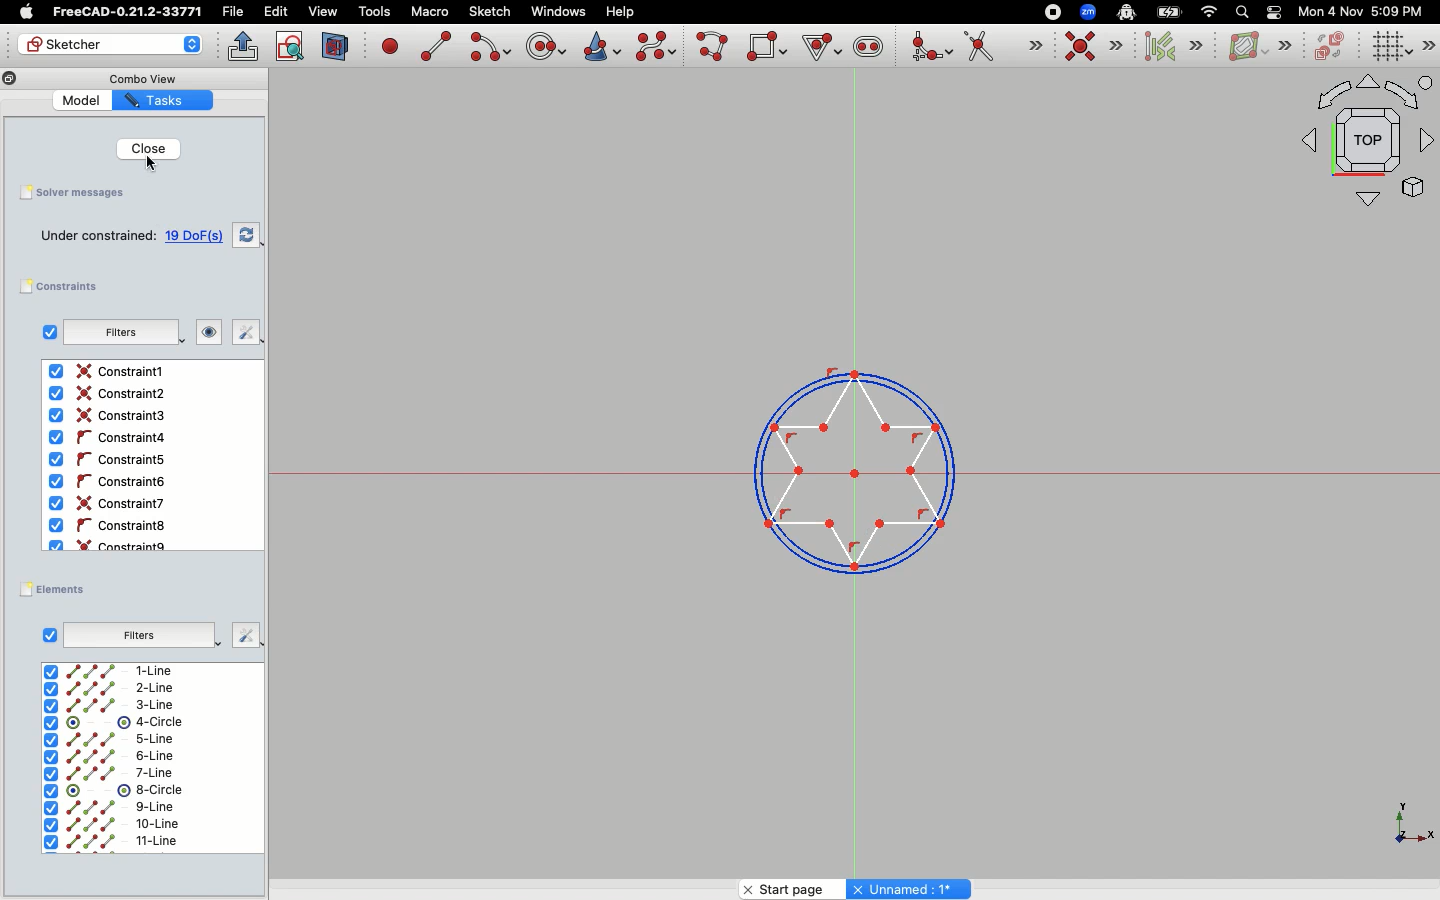  I want to click on Battery, so click(1170, 11).